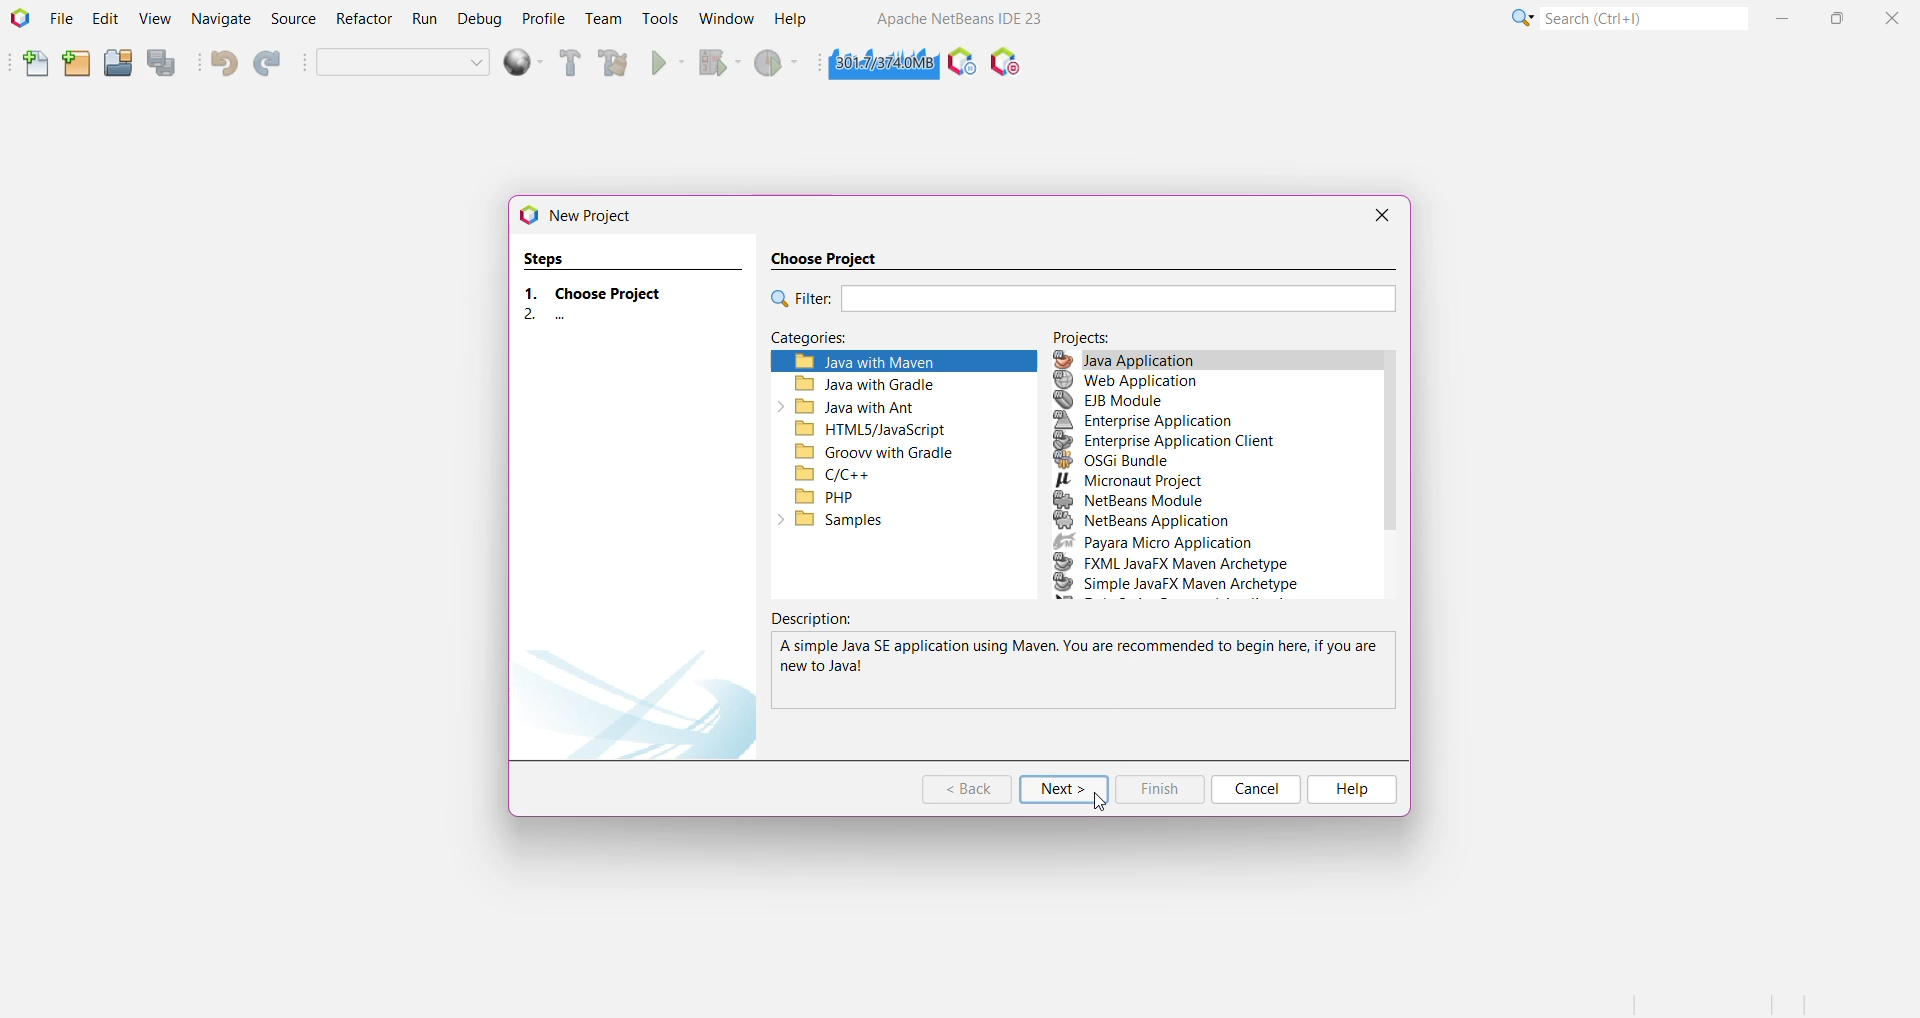  Describe the element at coordinates (1079, 299) in the screenshot. I see `Filter` at that location.